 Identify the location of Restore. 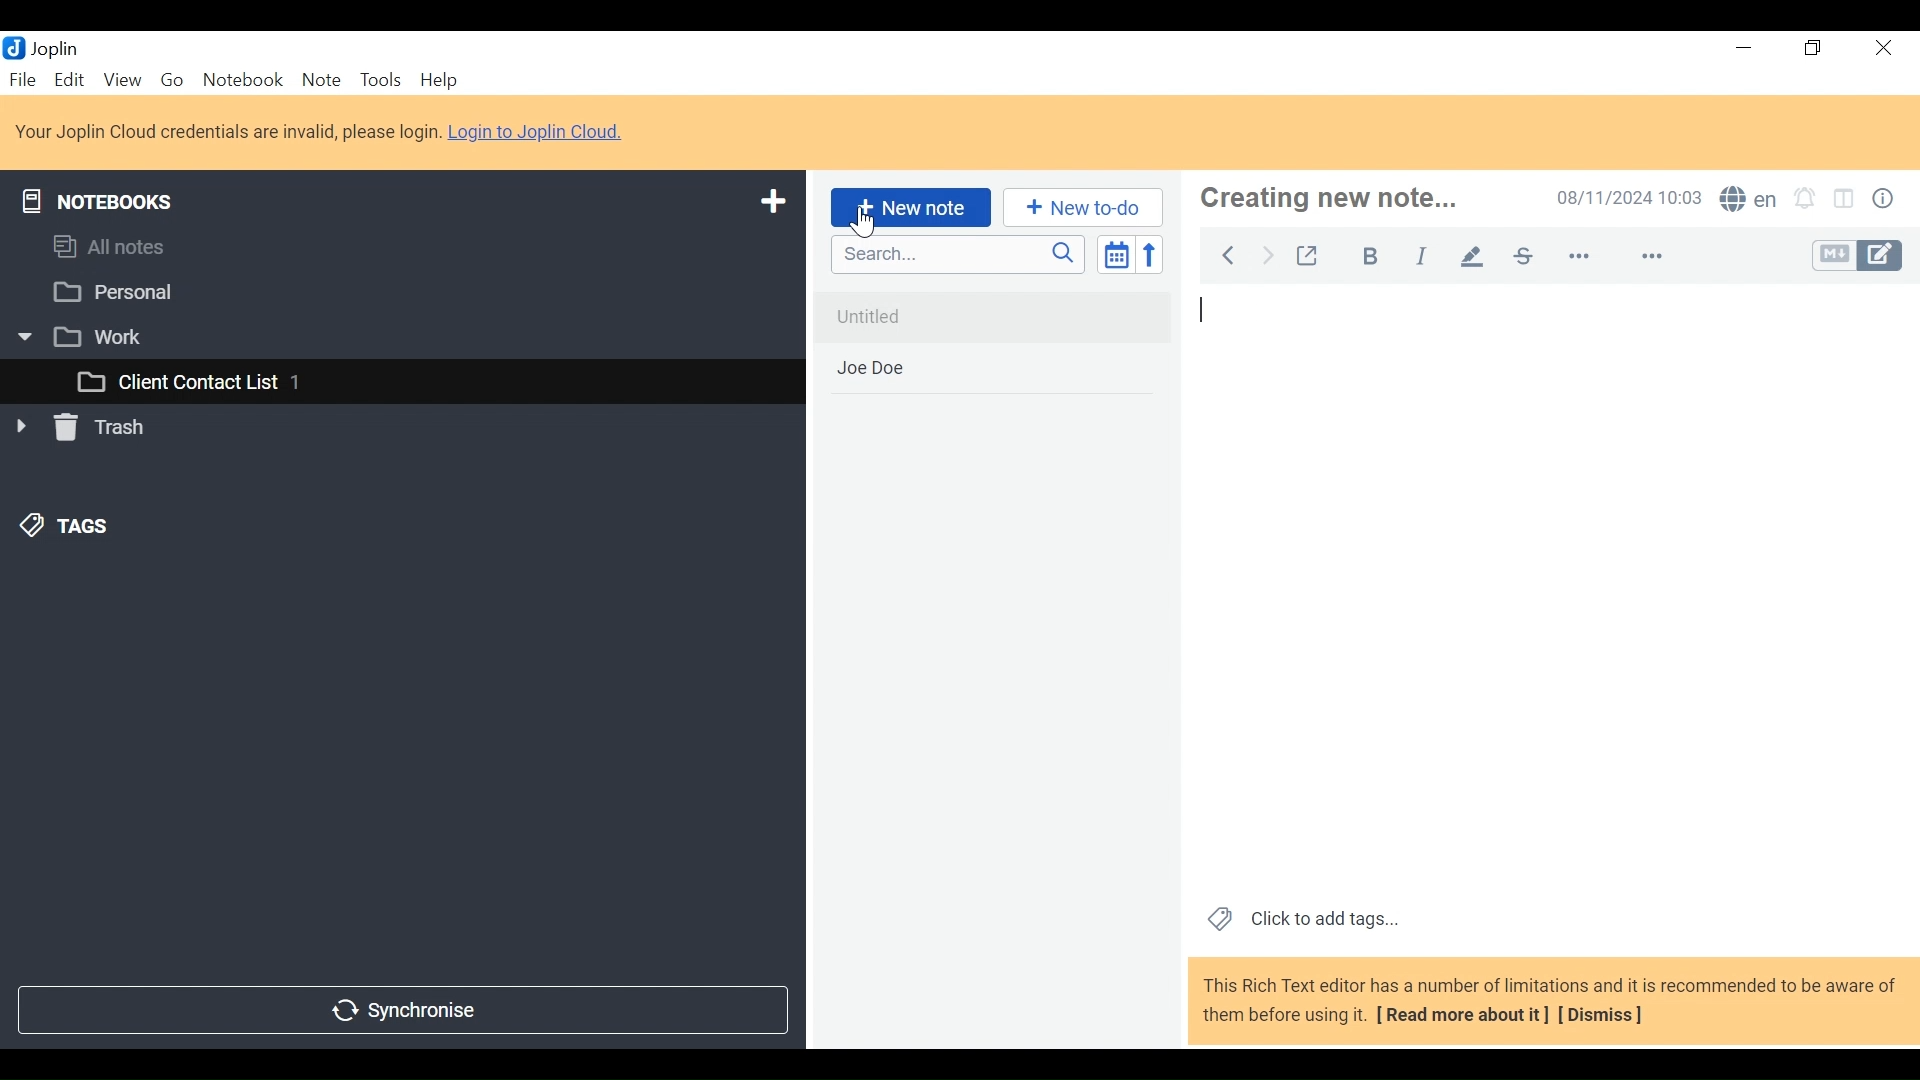
(1813, 48).